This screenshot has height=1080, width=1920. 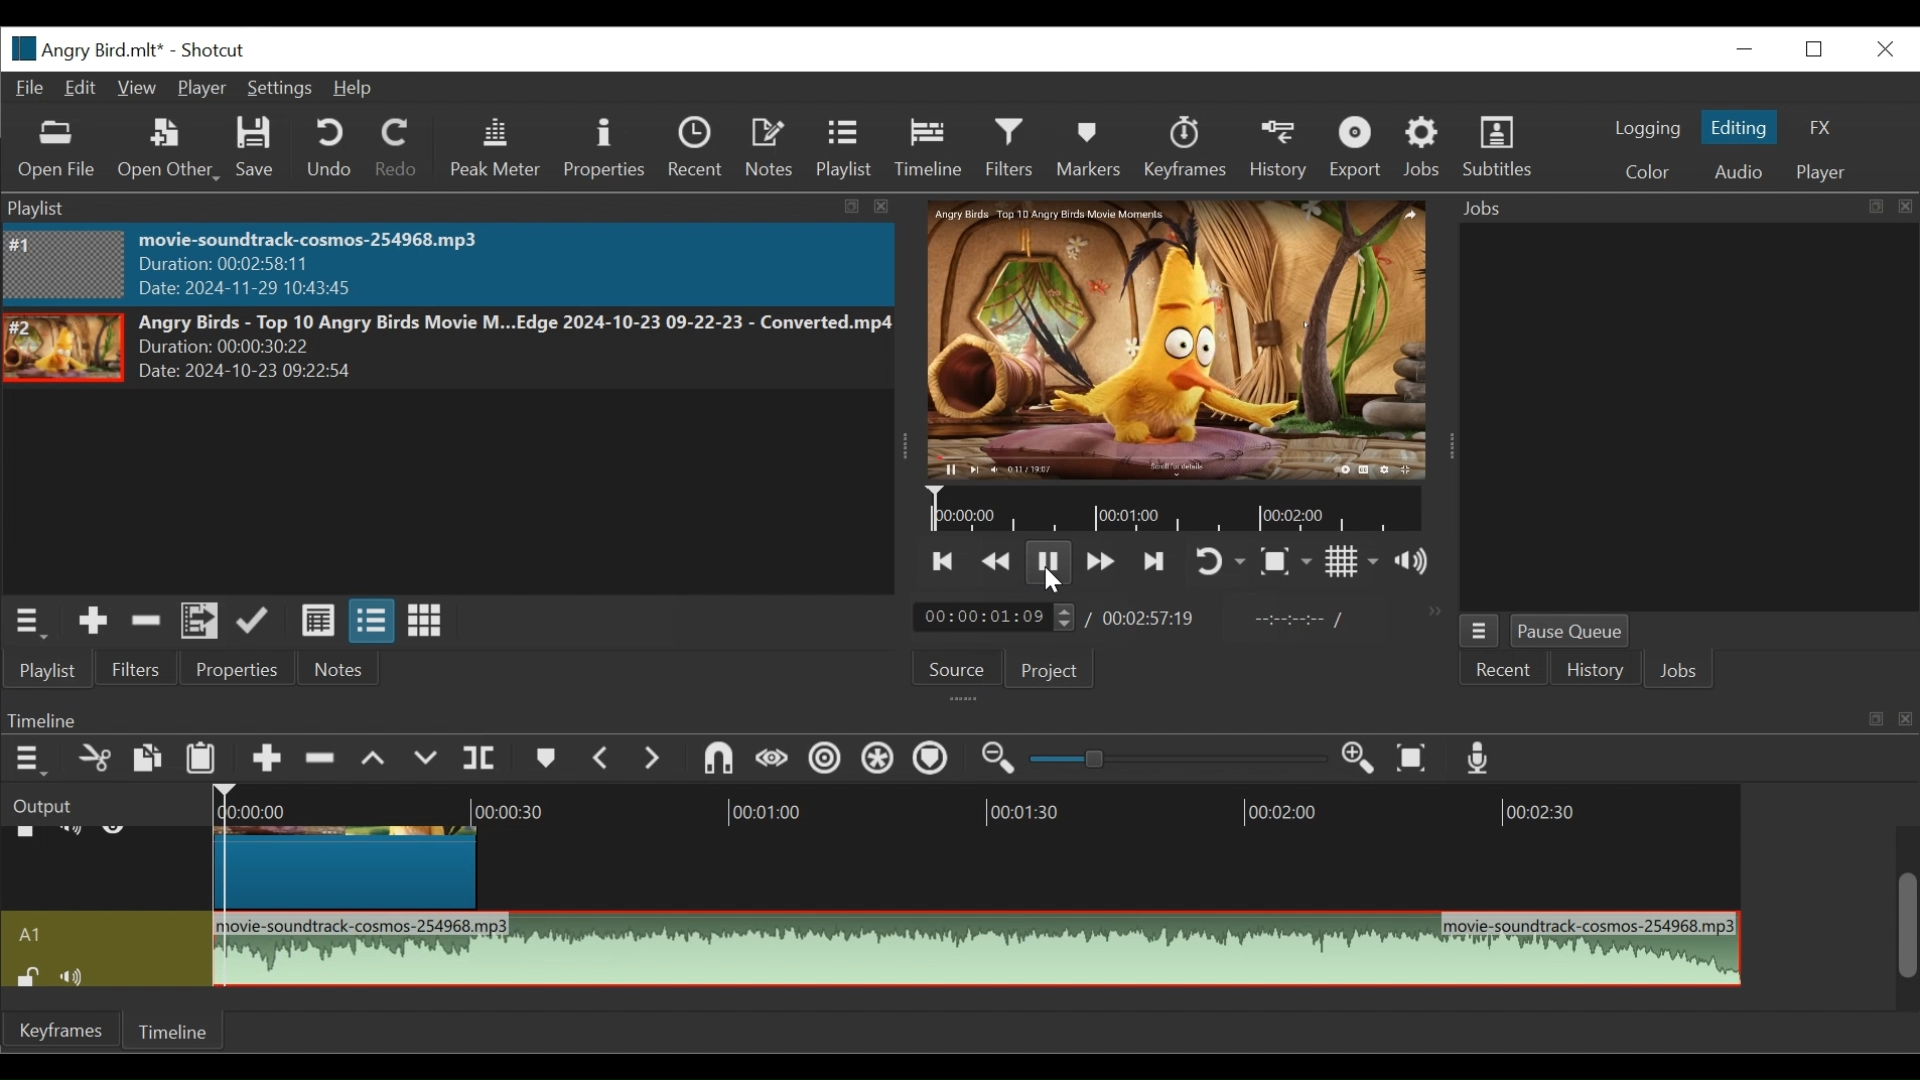 What do you see at coordinates (1097, 562) in the screenshot?
I see `Play quickly forward` at bounding box center [1097, 562].